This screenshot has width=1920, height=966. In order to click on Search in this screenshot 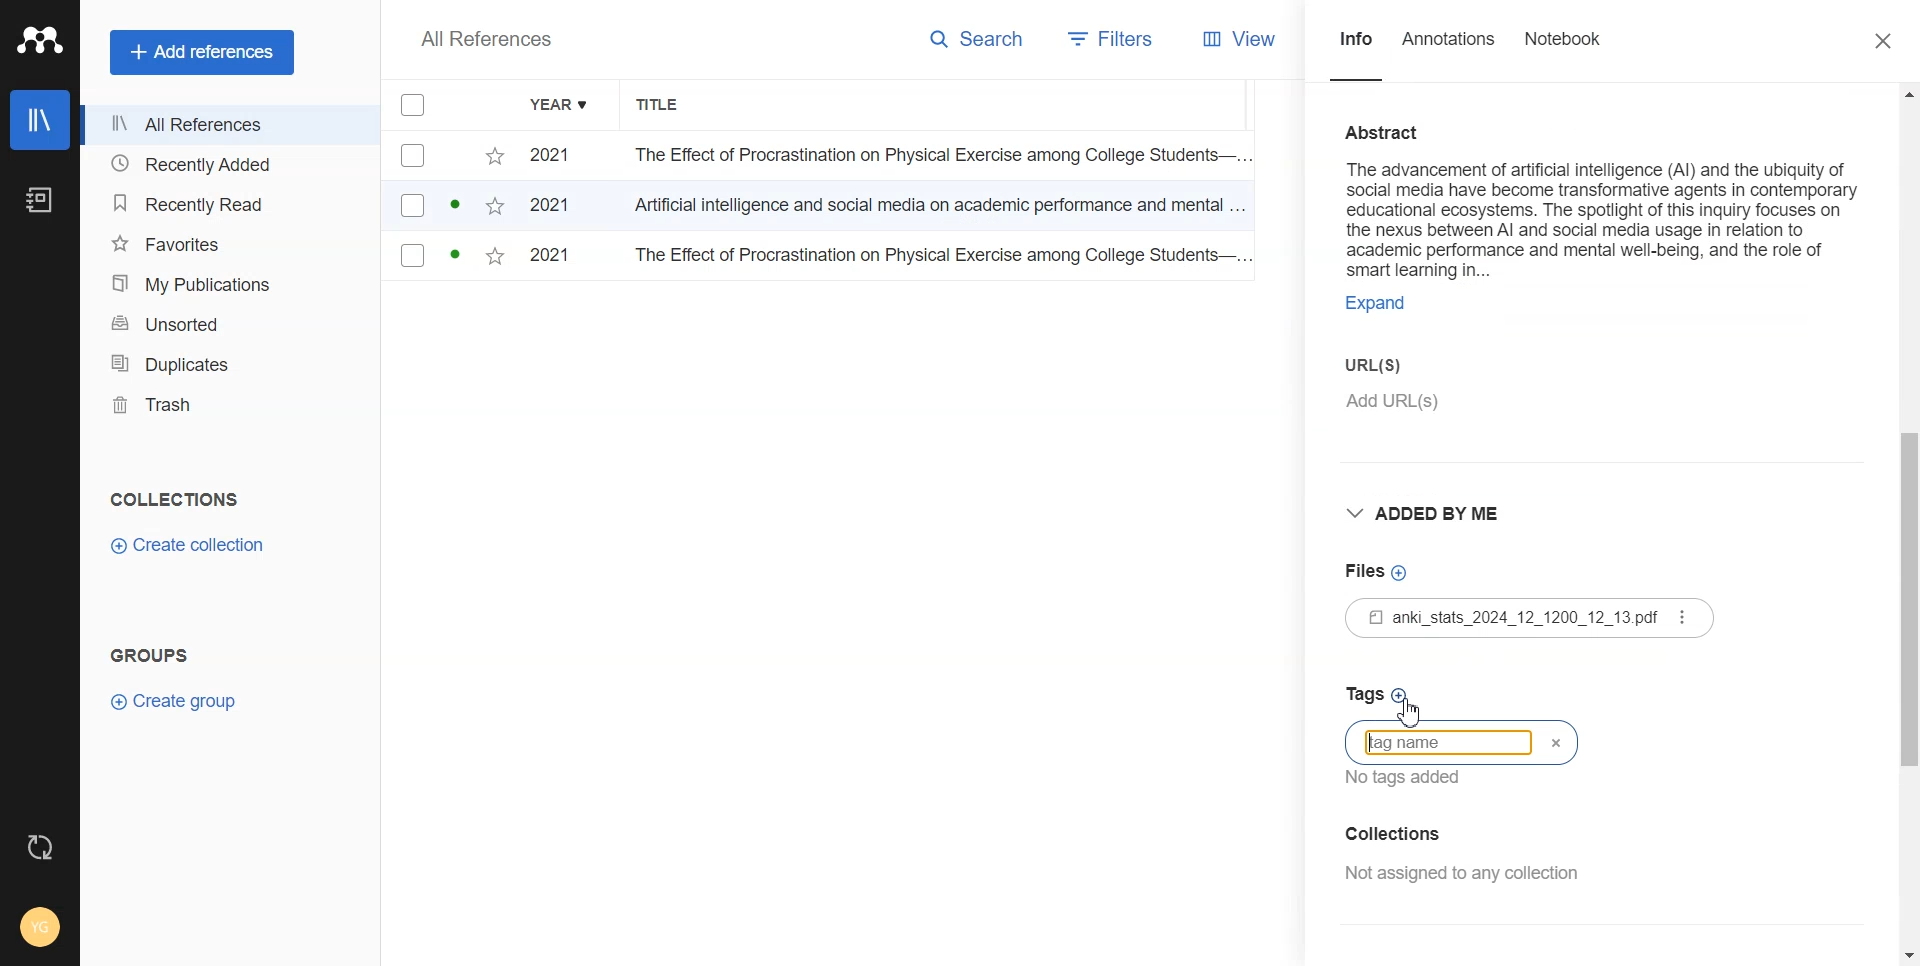, I will do `click(982, 39)`.